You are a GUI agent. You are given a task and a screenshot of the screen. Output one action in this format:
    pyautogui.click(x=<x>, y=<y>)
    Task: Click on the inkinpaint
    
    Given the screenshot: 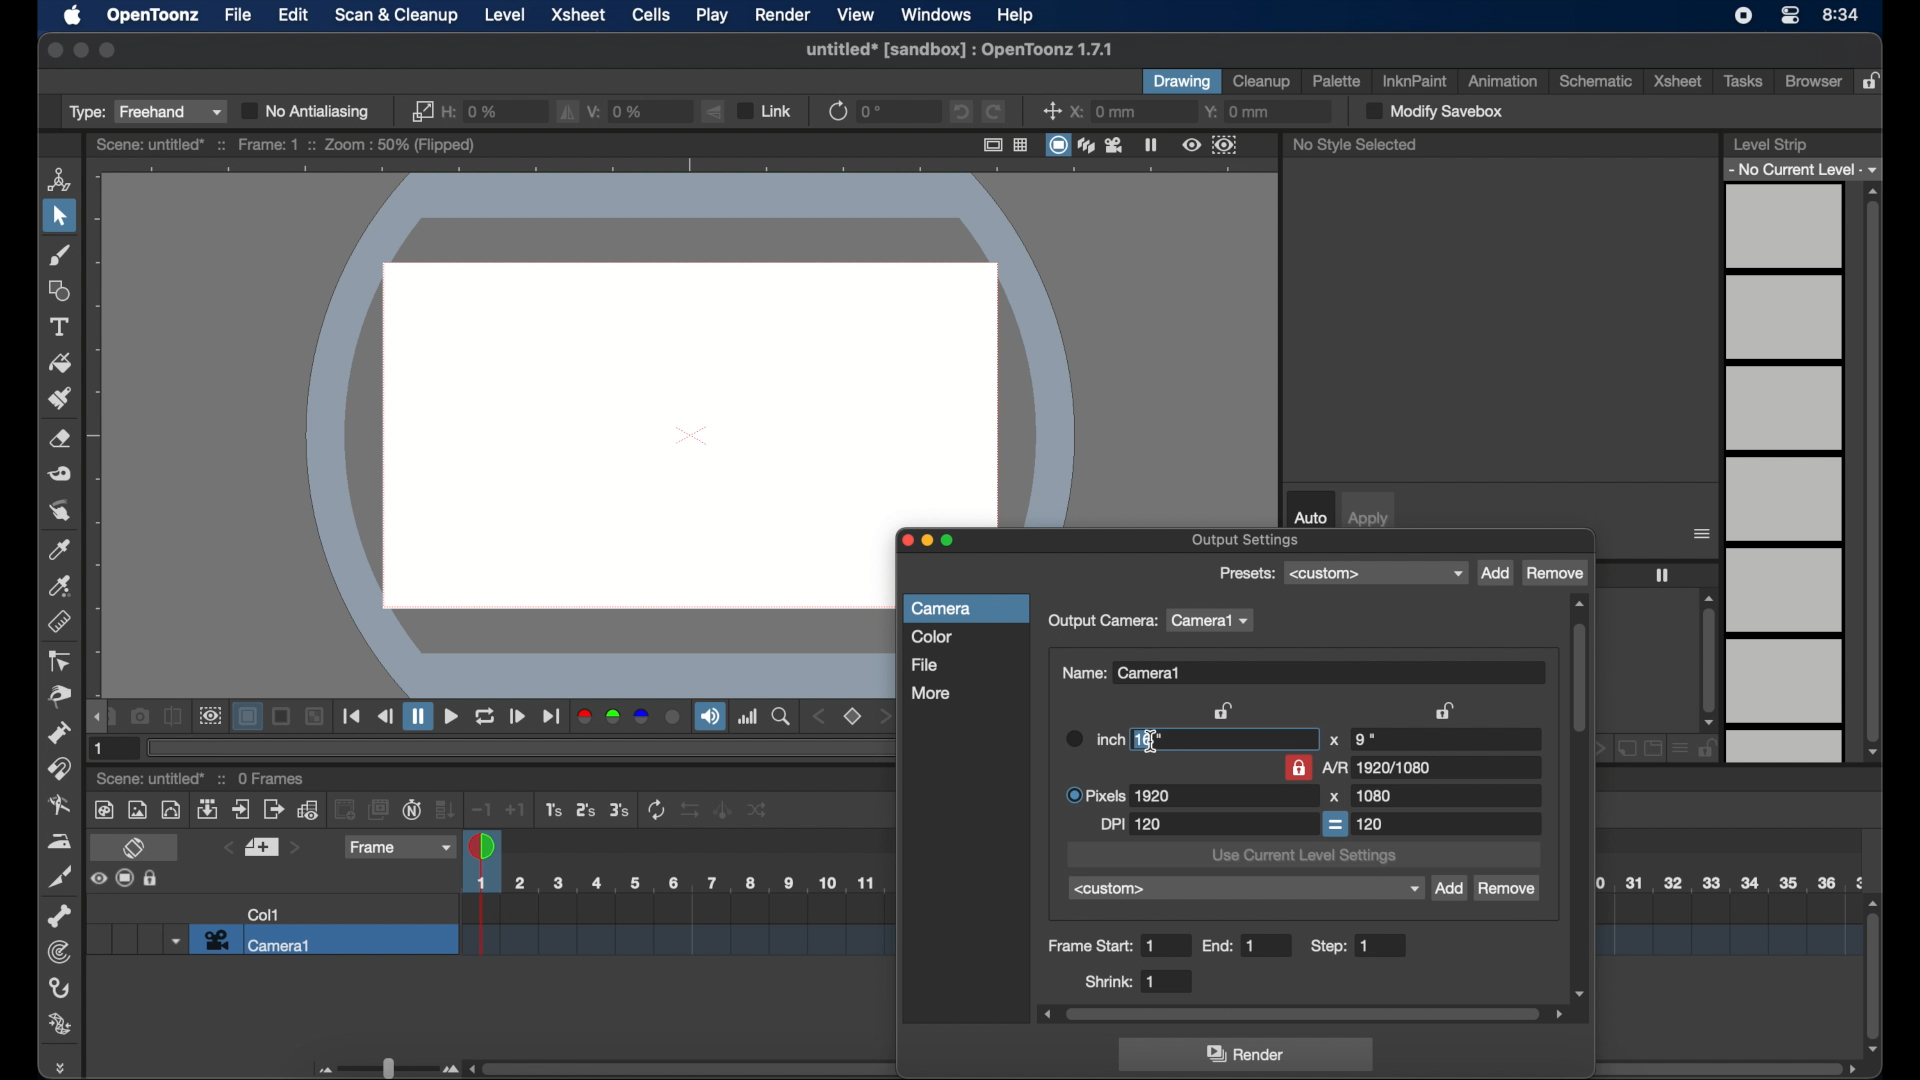 What is the action you would take?
    pyautogui.click(x=1416, y=81)
    